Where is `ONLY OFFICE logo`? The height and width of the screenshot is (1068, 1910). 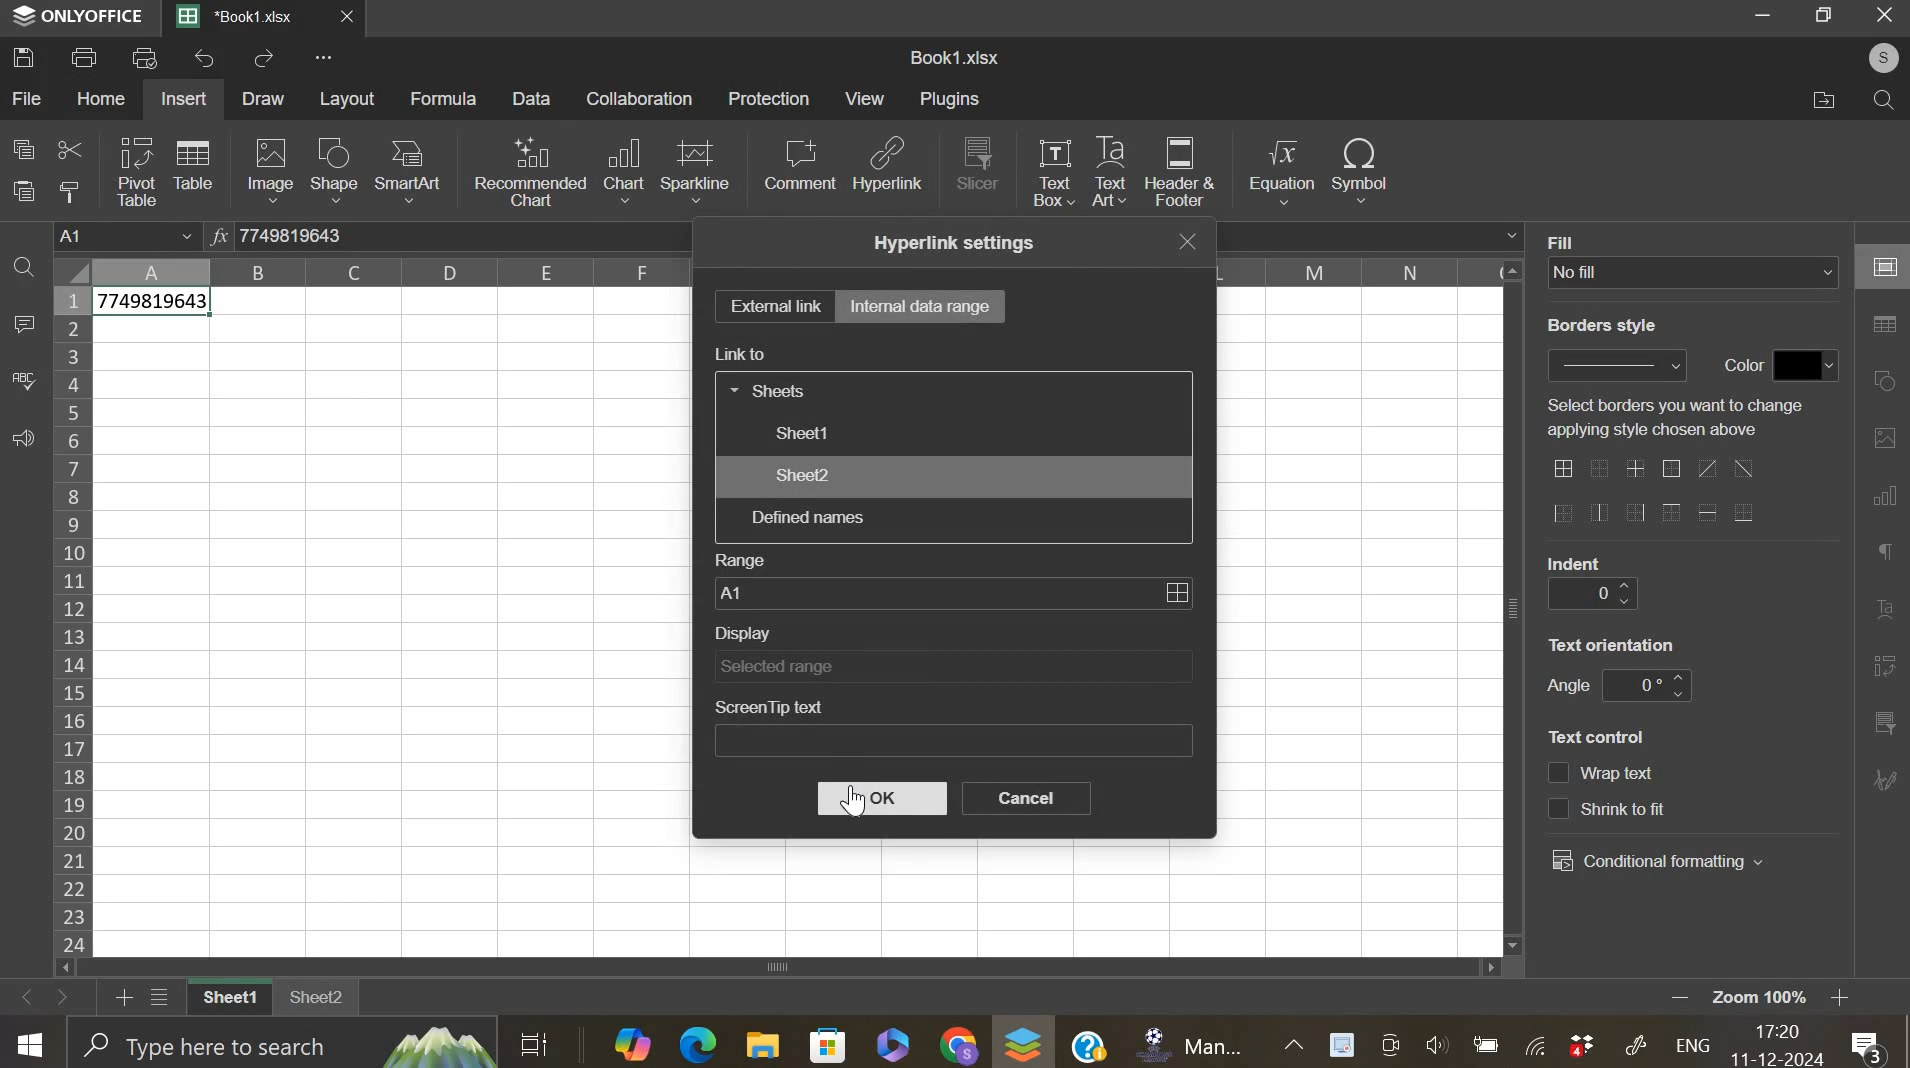
ONLY OFFICE logo is located at coordinates (79, 15).